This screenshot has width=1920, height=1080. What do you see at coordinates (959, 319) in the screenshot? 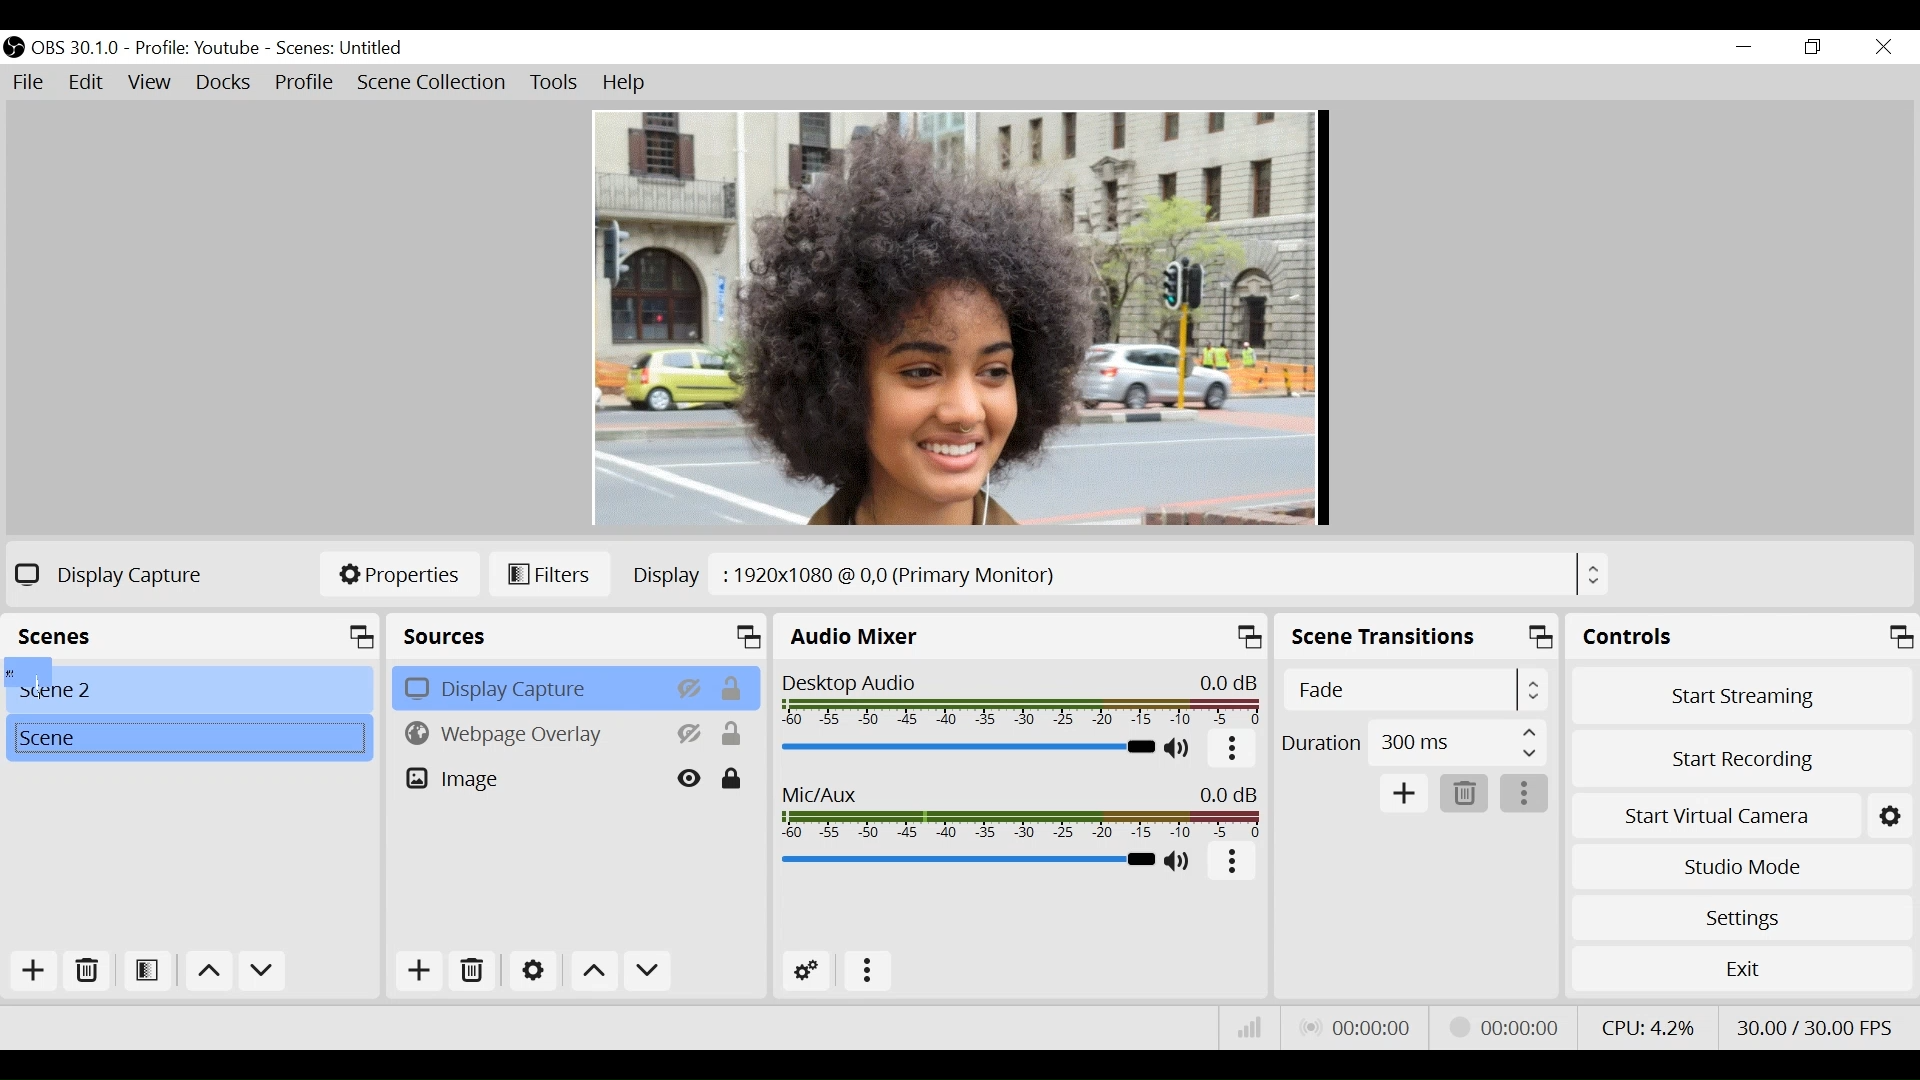
I see `Preview` at bounding box center [959, 319].